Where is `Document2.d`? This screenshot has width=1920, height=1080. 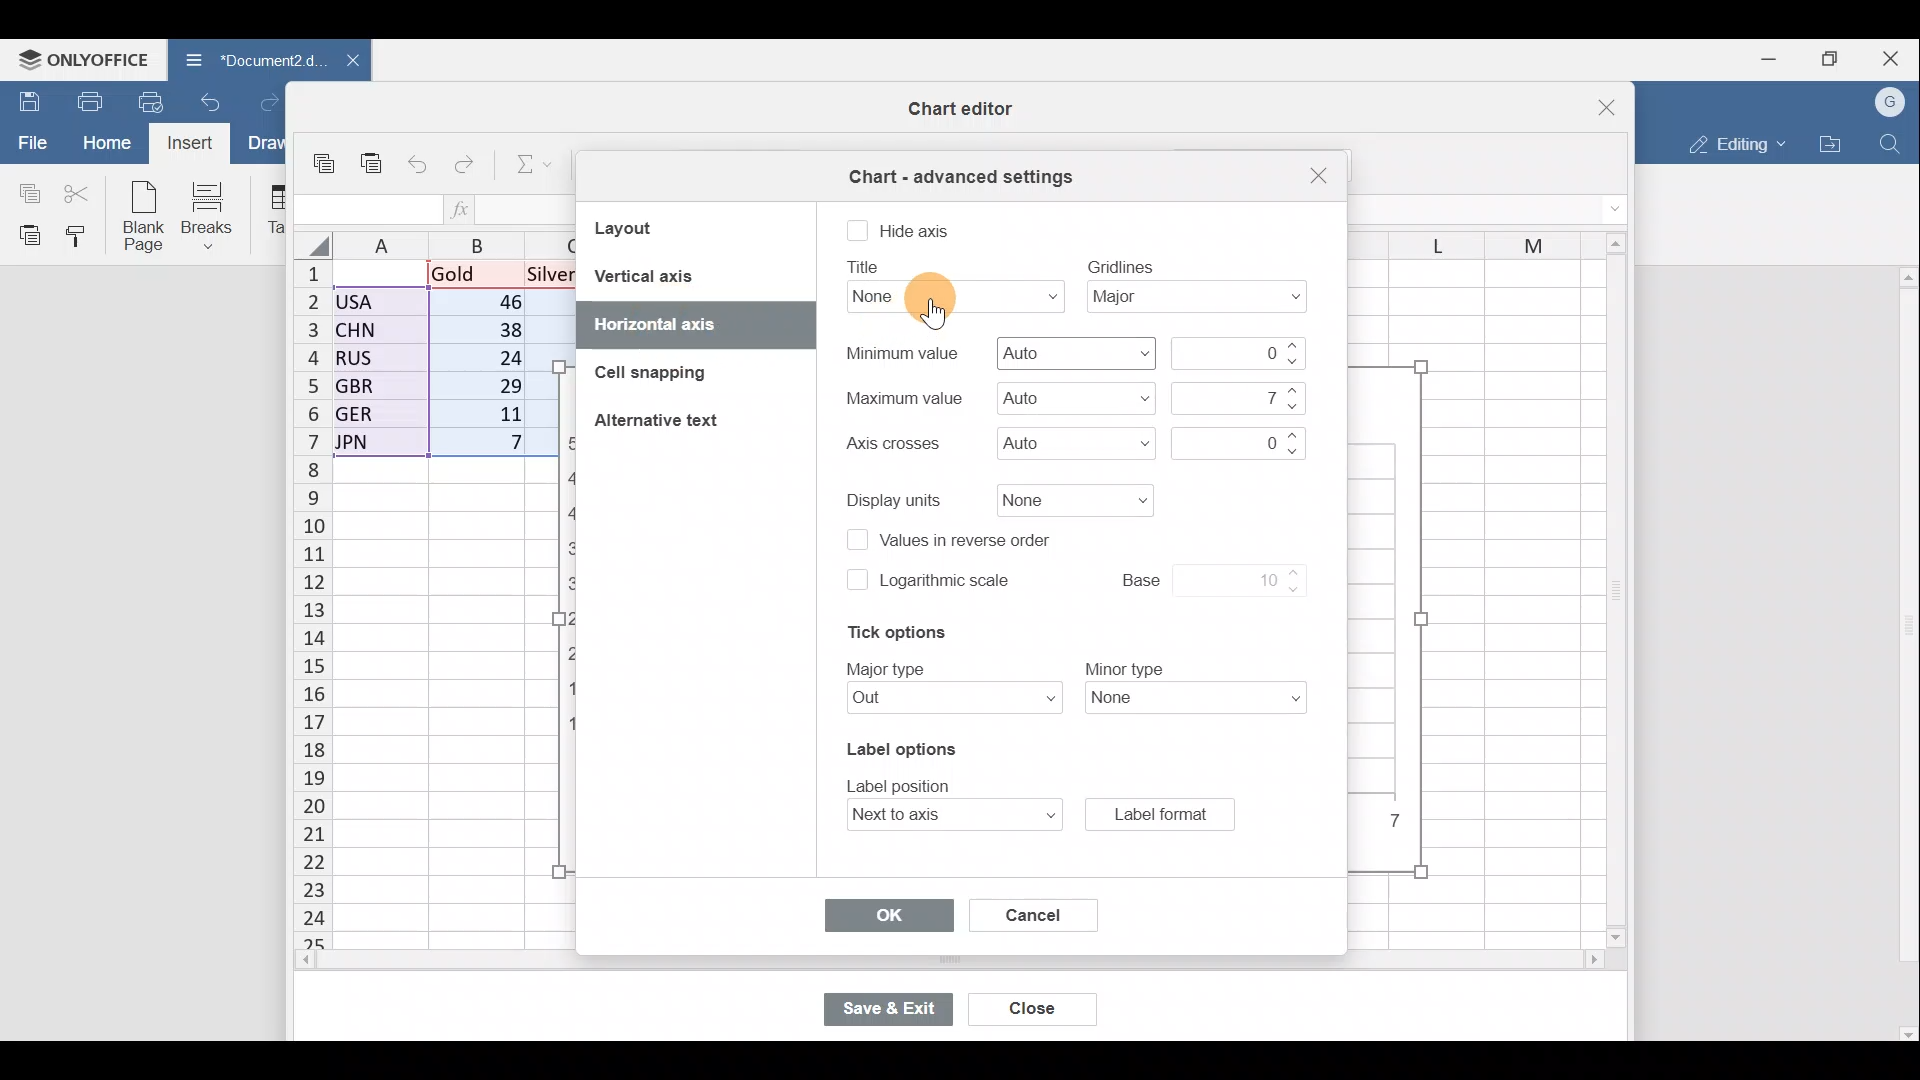
Document2.d is located at coordinates (242, 59).